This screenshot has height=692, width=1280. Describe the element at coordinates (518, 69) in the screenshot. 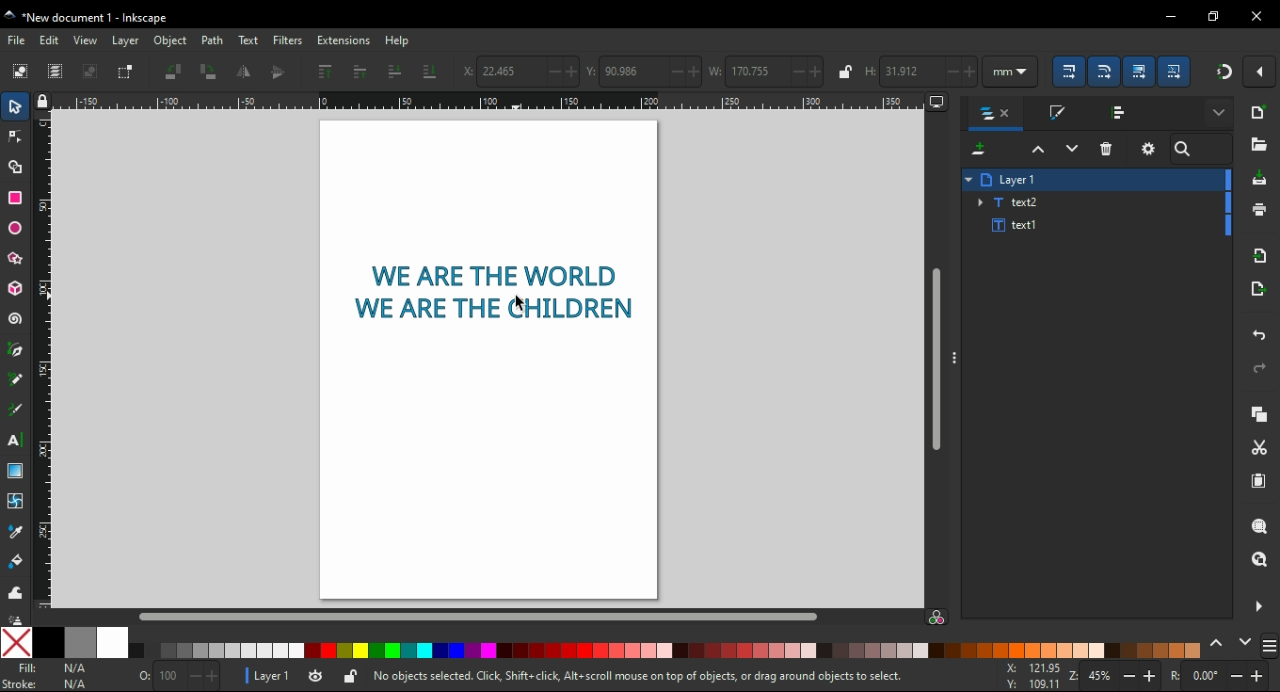

I see `horizontal coordinates of selected object` at that location.